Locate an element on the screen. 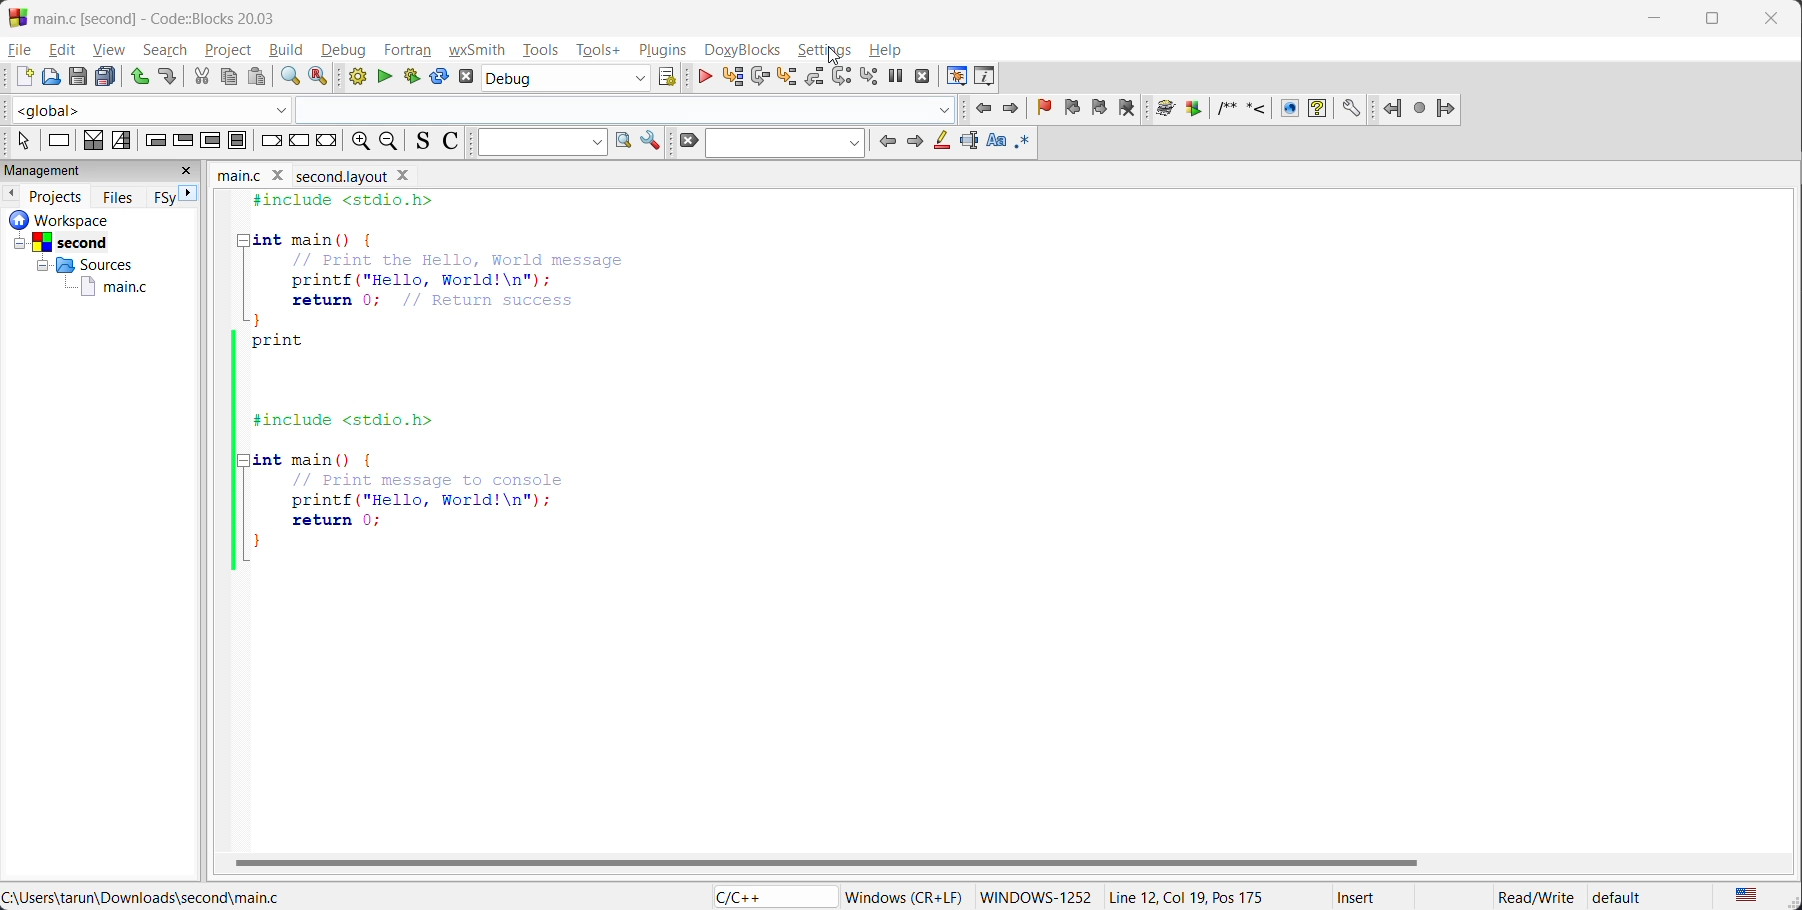 This screenshot has height=910, width=1802. copy is located at coordinates (227, 74).